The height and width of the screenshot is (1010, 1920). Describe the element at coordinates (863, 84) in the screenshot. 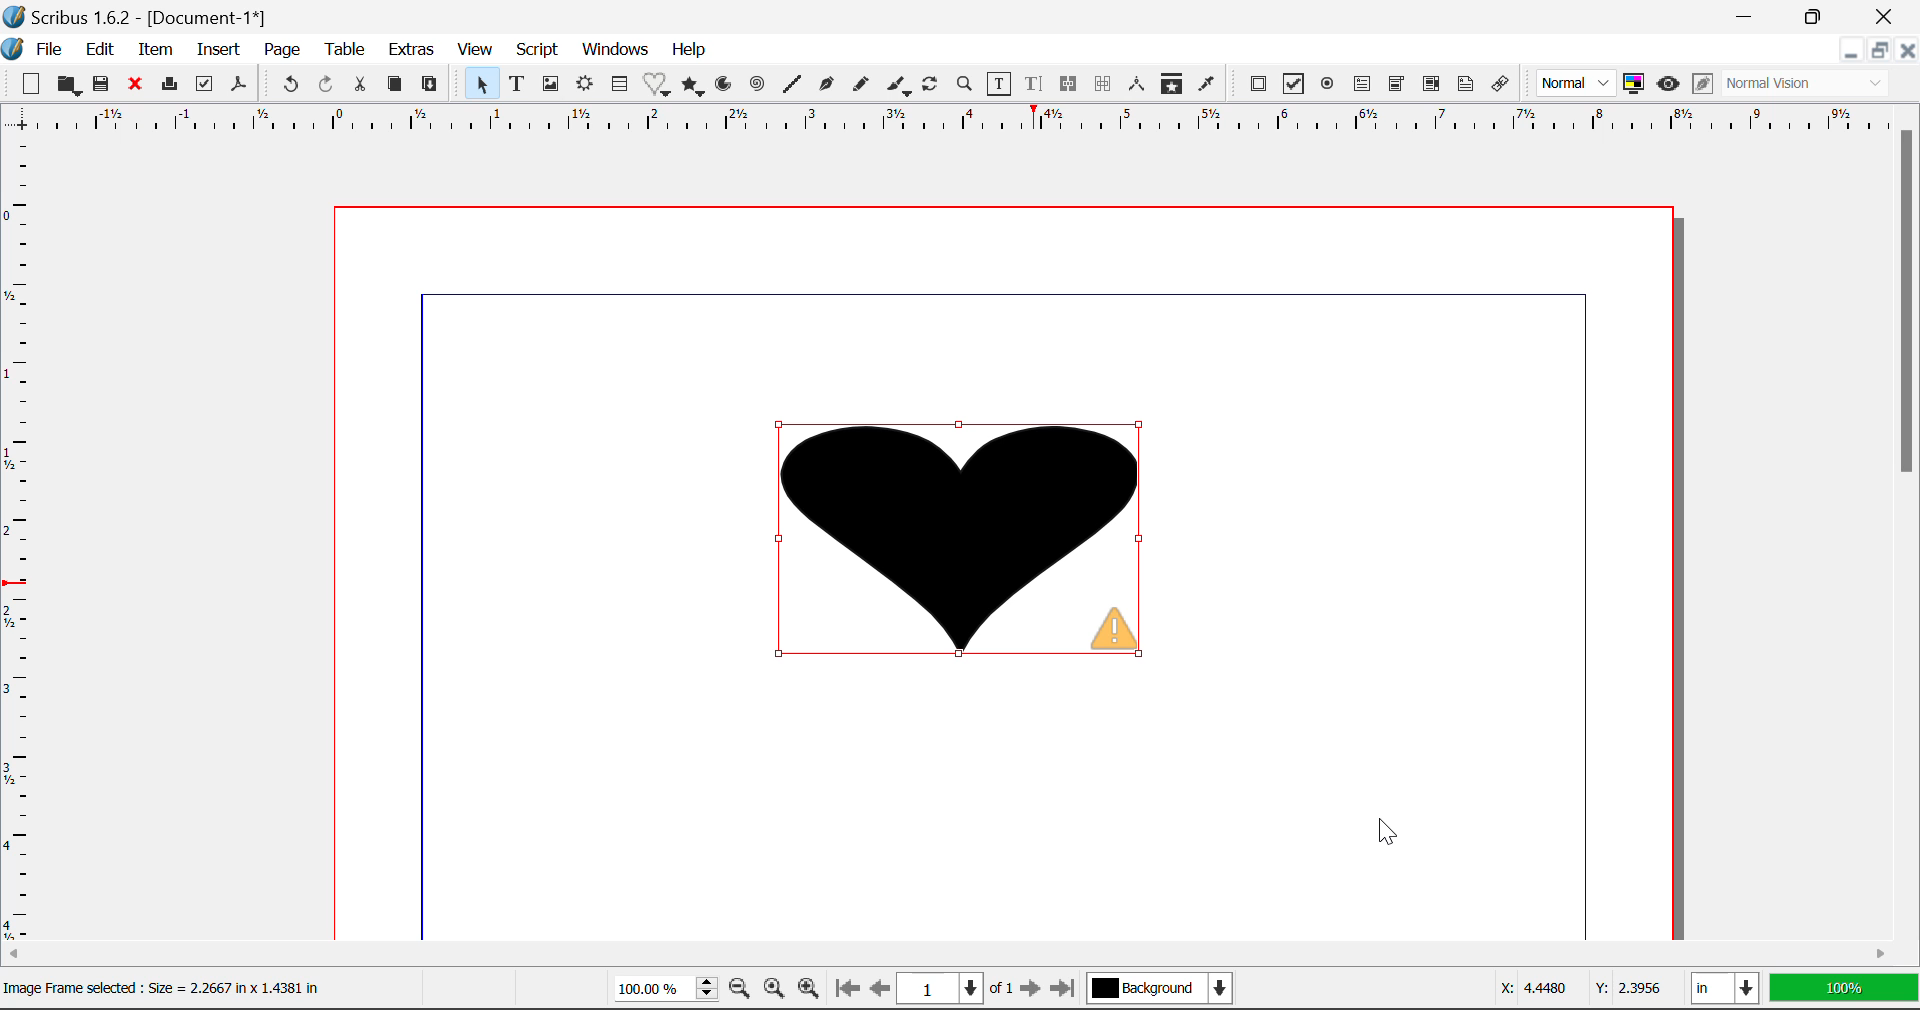

I see `Freehand Curve` at that location.